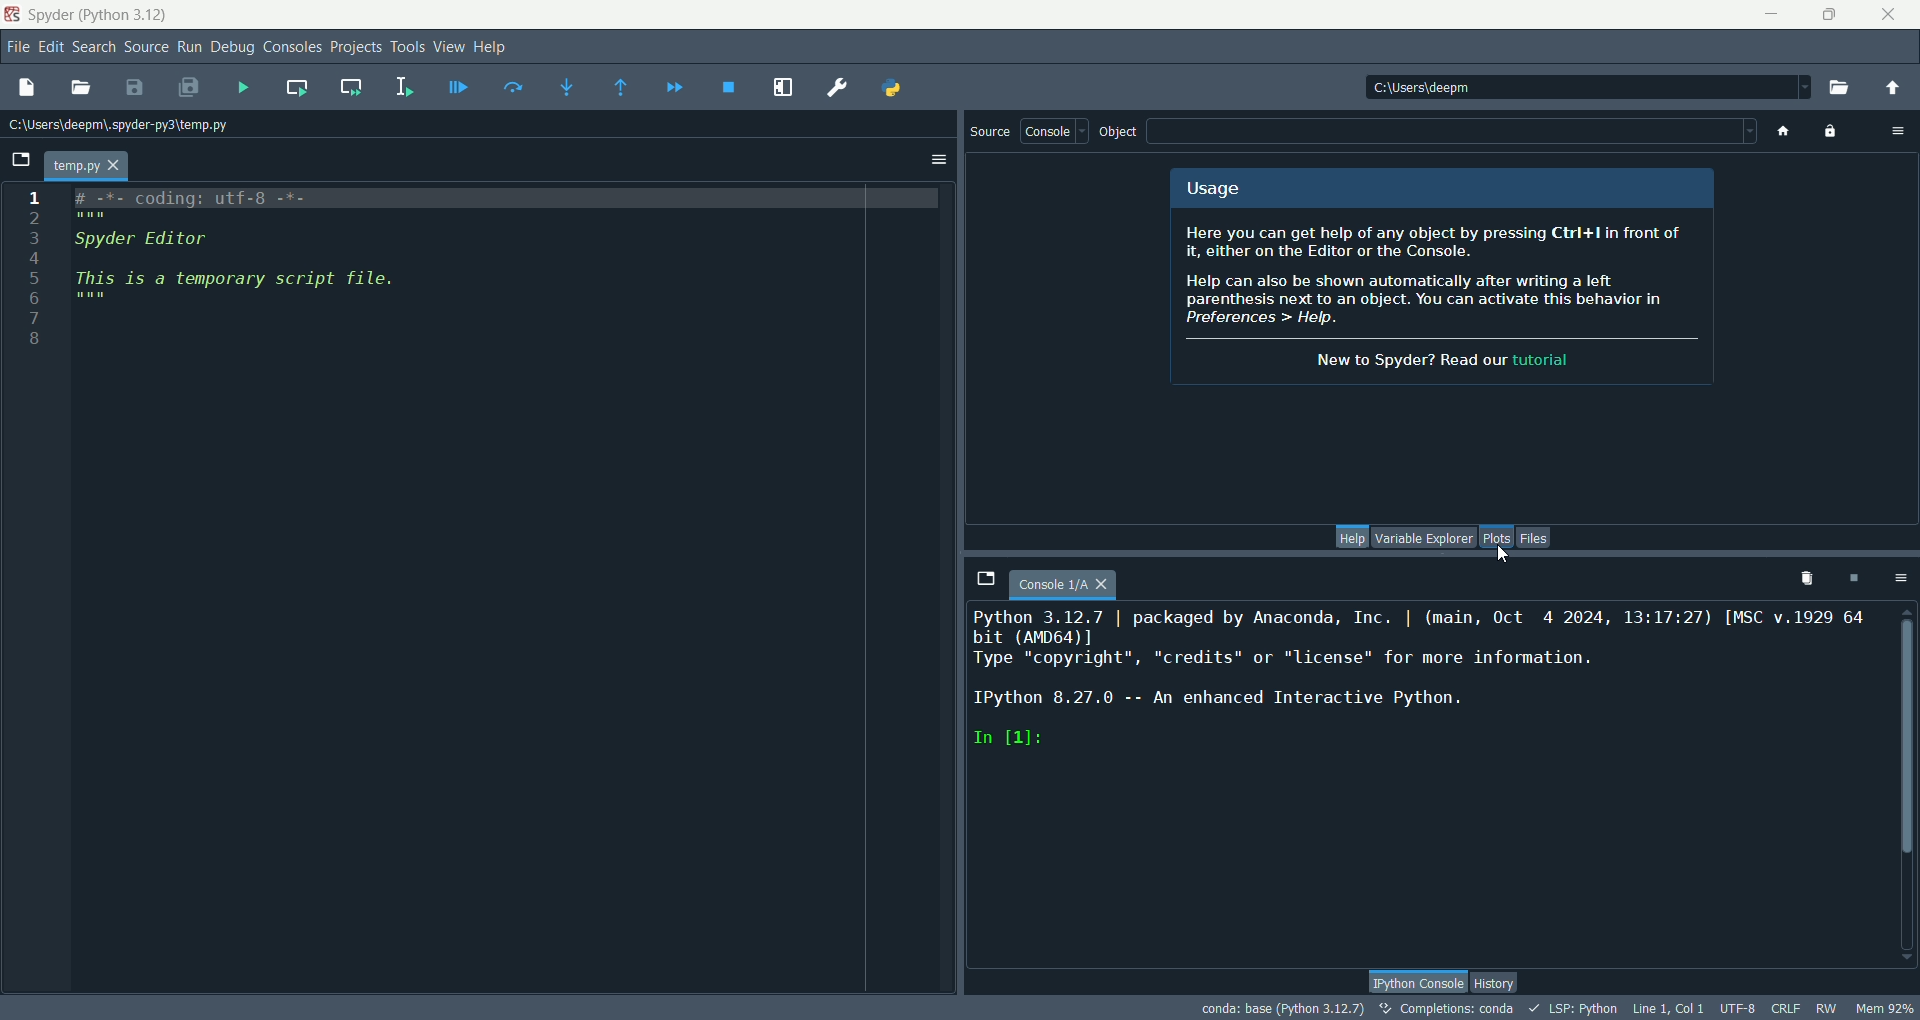 This screenshot has width=1920, height=1020. Describe the element at coordinates (674, 86) in the screenshot. I see `continue execution until next breakpoint` at that location.